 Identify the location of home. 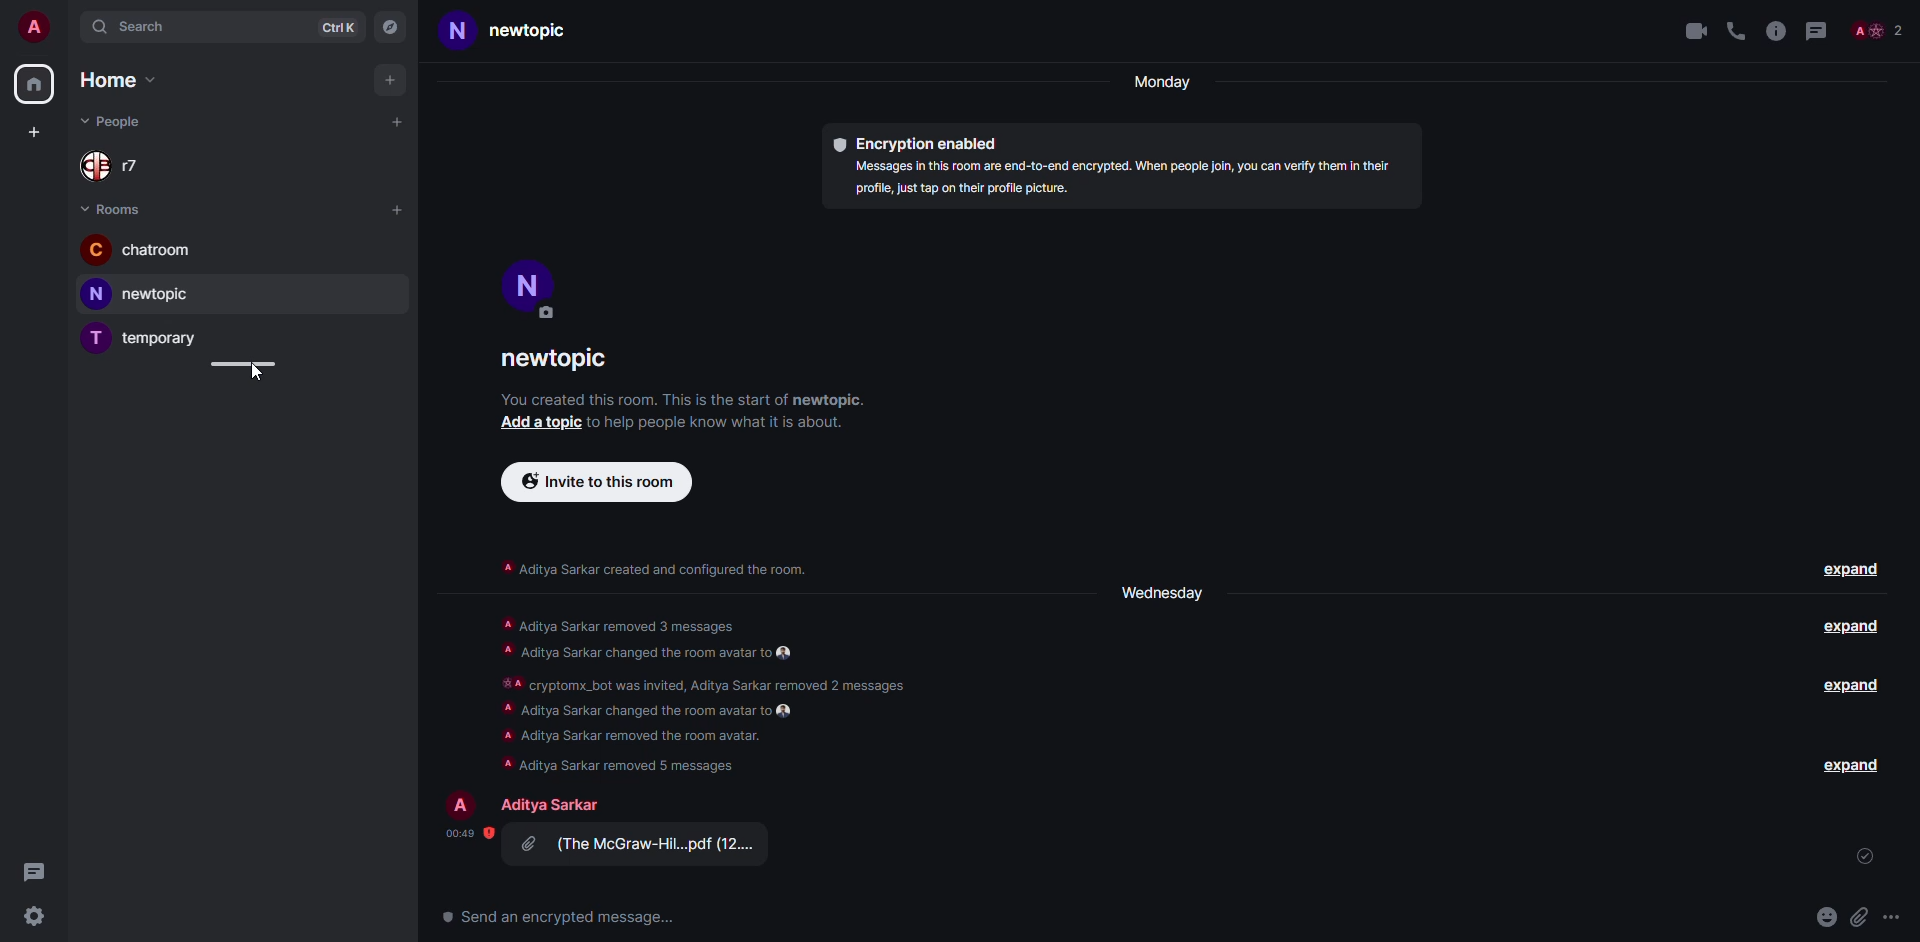
(34, 85).